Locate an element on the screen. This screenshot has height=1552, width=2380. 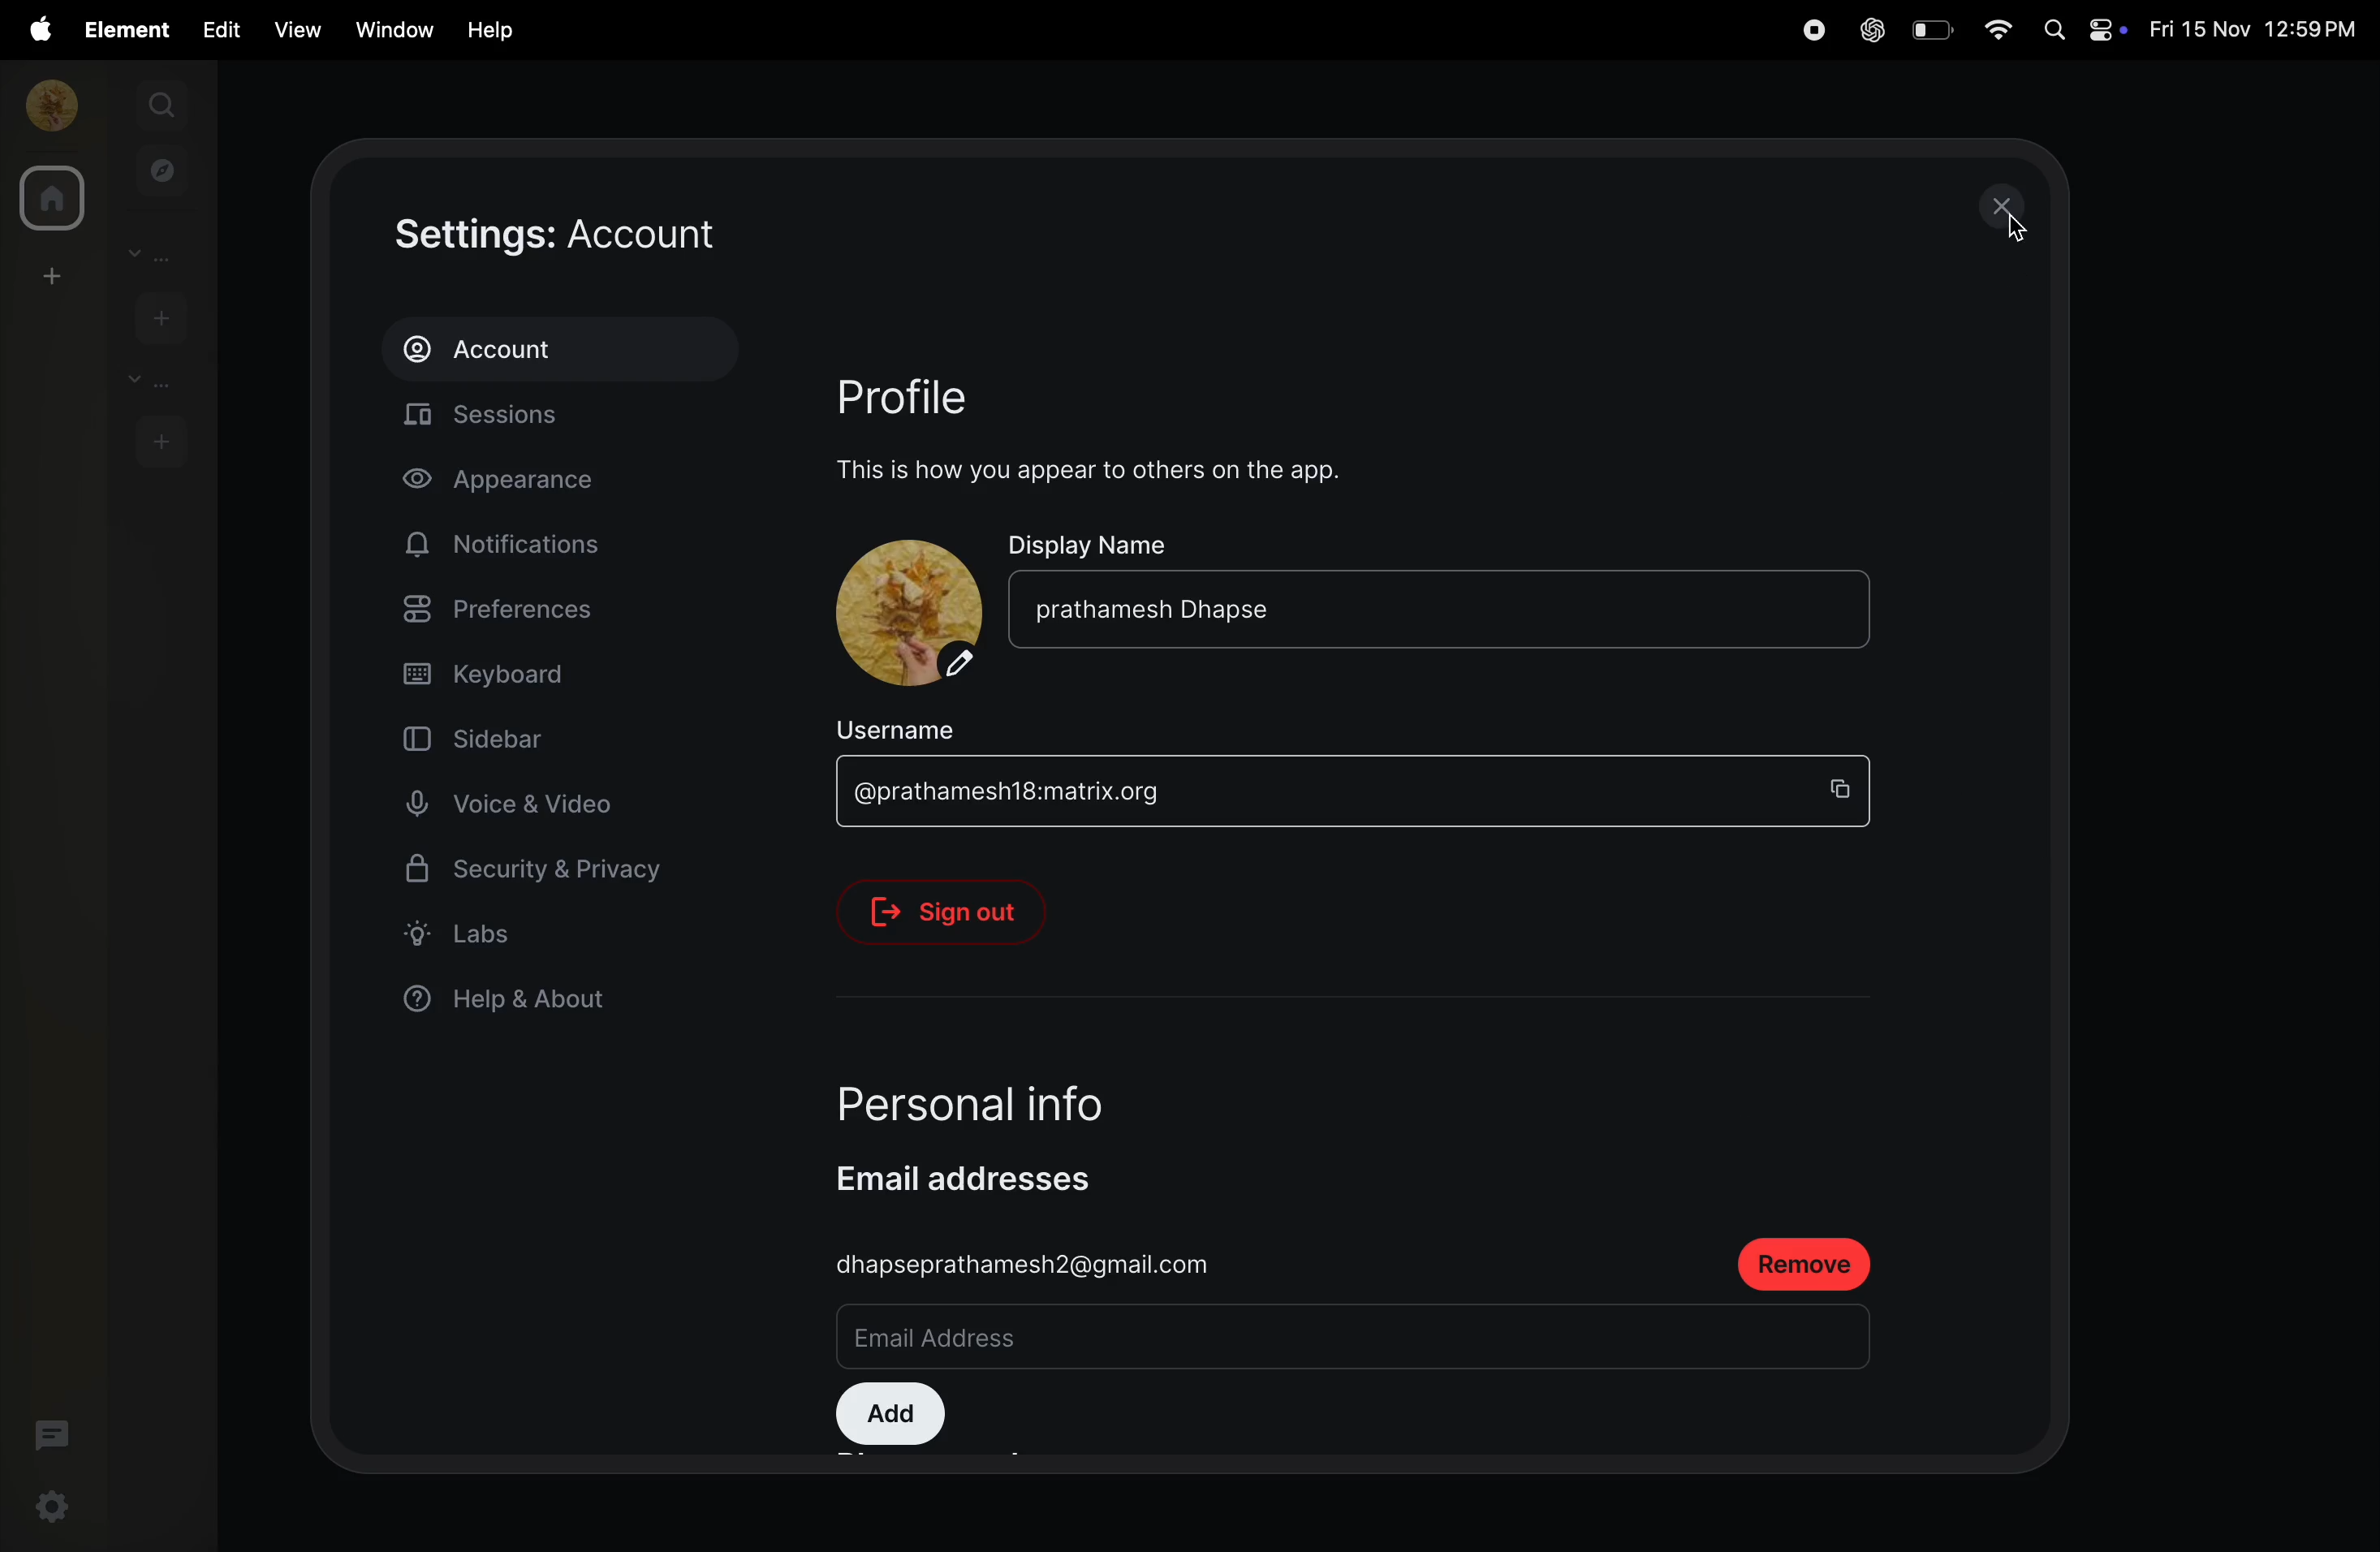
add rooms is located at coordinates (161, 439).